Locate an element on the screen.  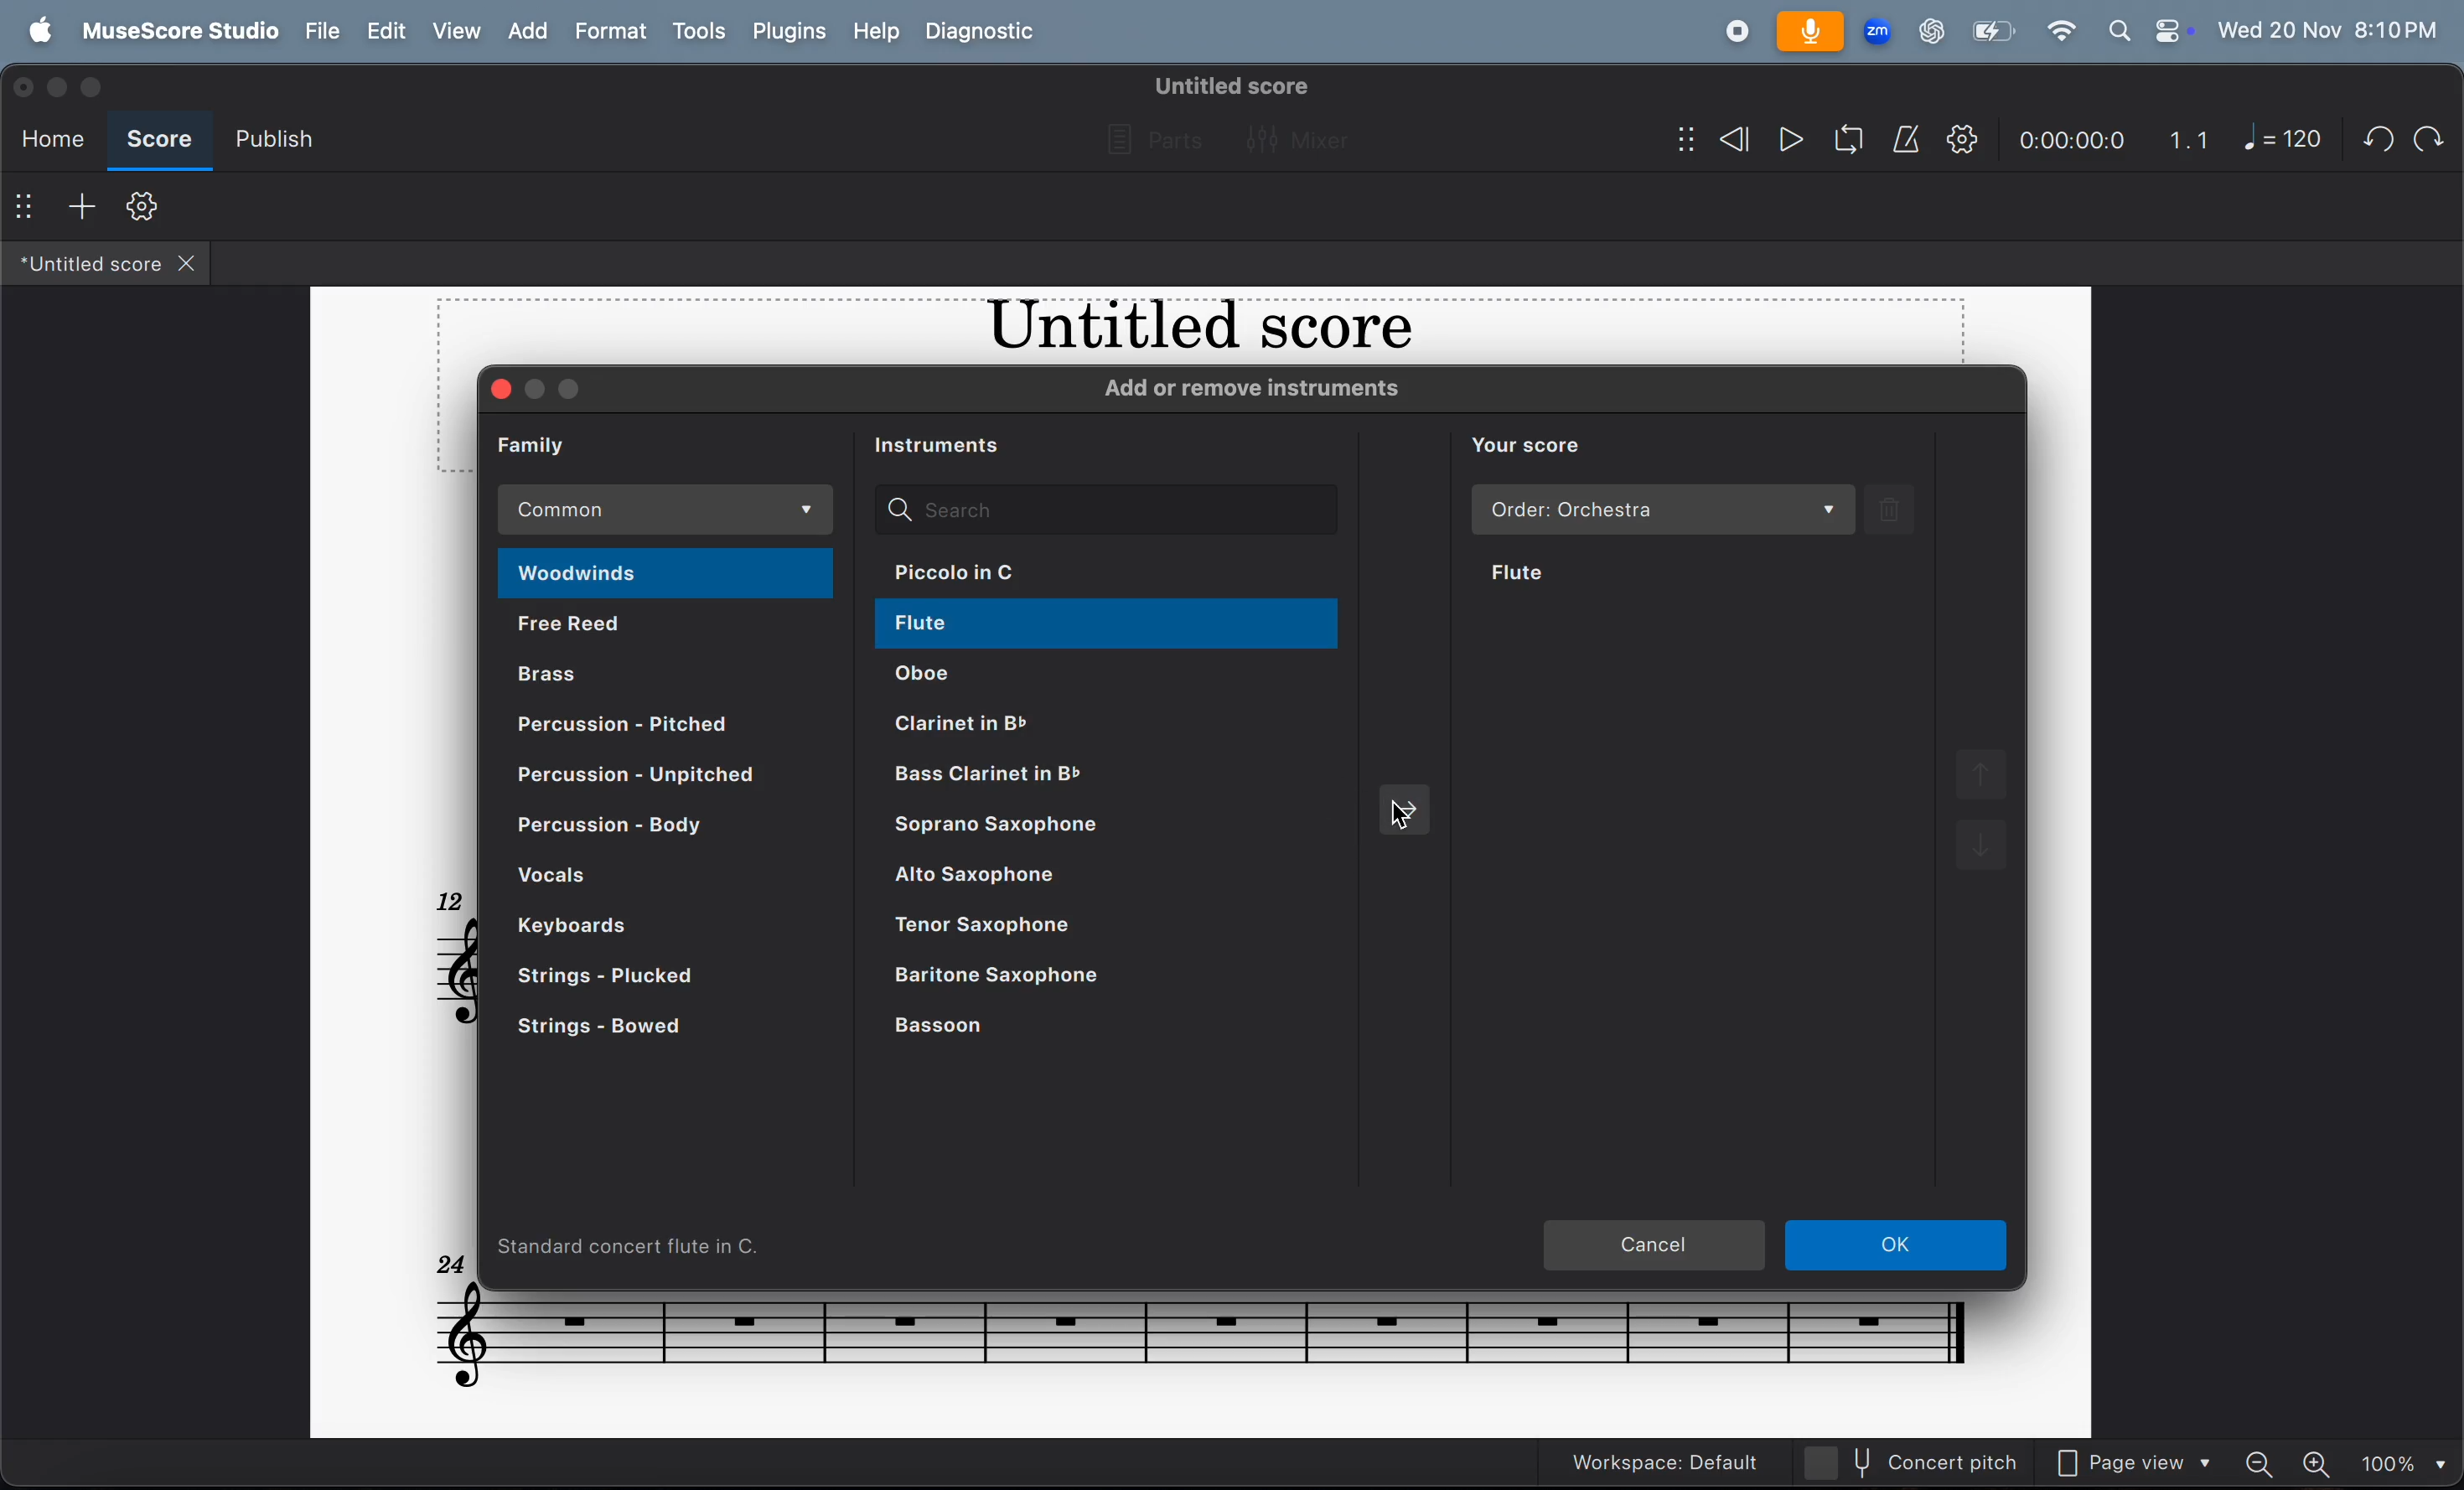
search is located at coordinates (1105, 506).